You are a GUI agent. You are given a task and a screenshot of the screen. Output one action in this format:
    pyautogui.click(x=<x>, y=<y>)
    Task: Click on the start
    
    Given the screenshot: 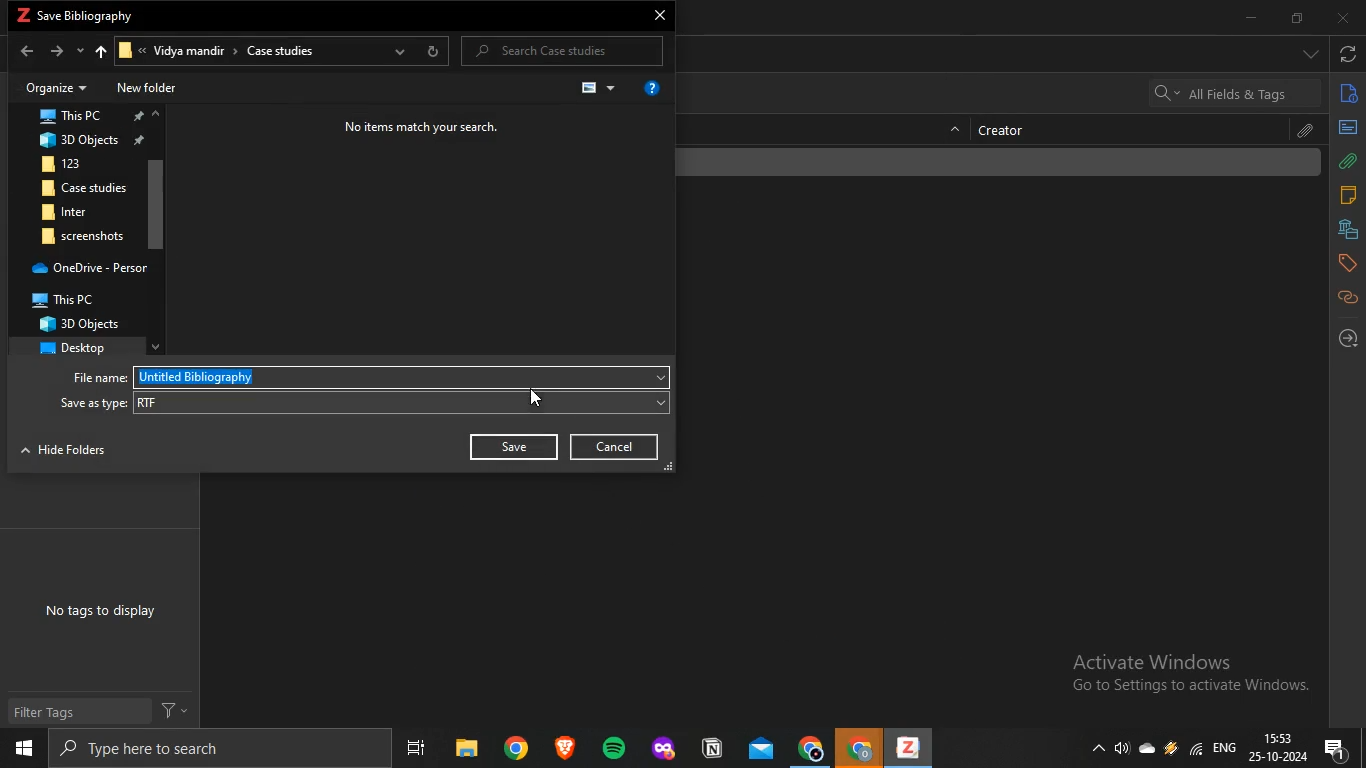 What is the action you would take?
    pyautogui.click(x=24, y=750)
    